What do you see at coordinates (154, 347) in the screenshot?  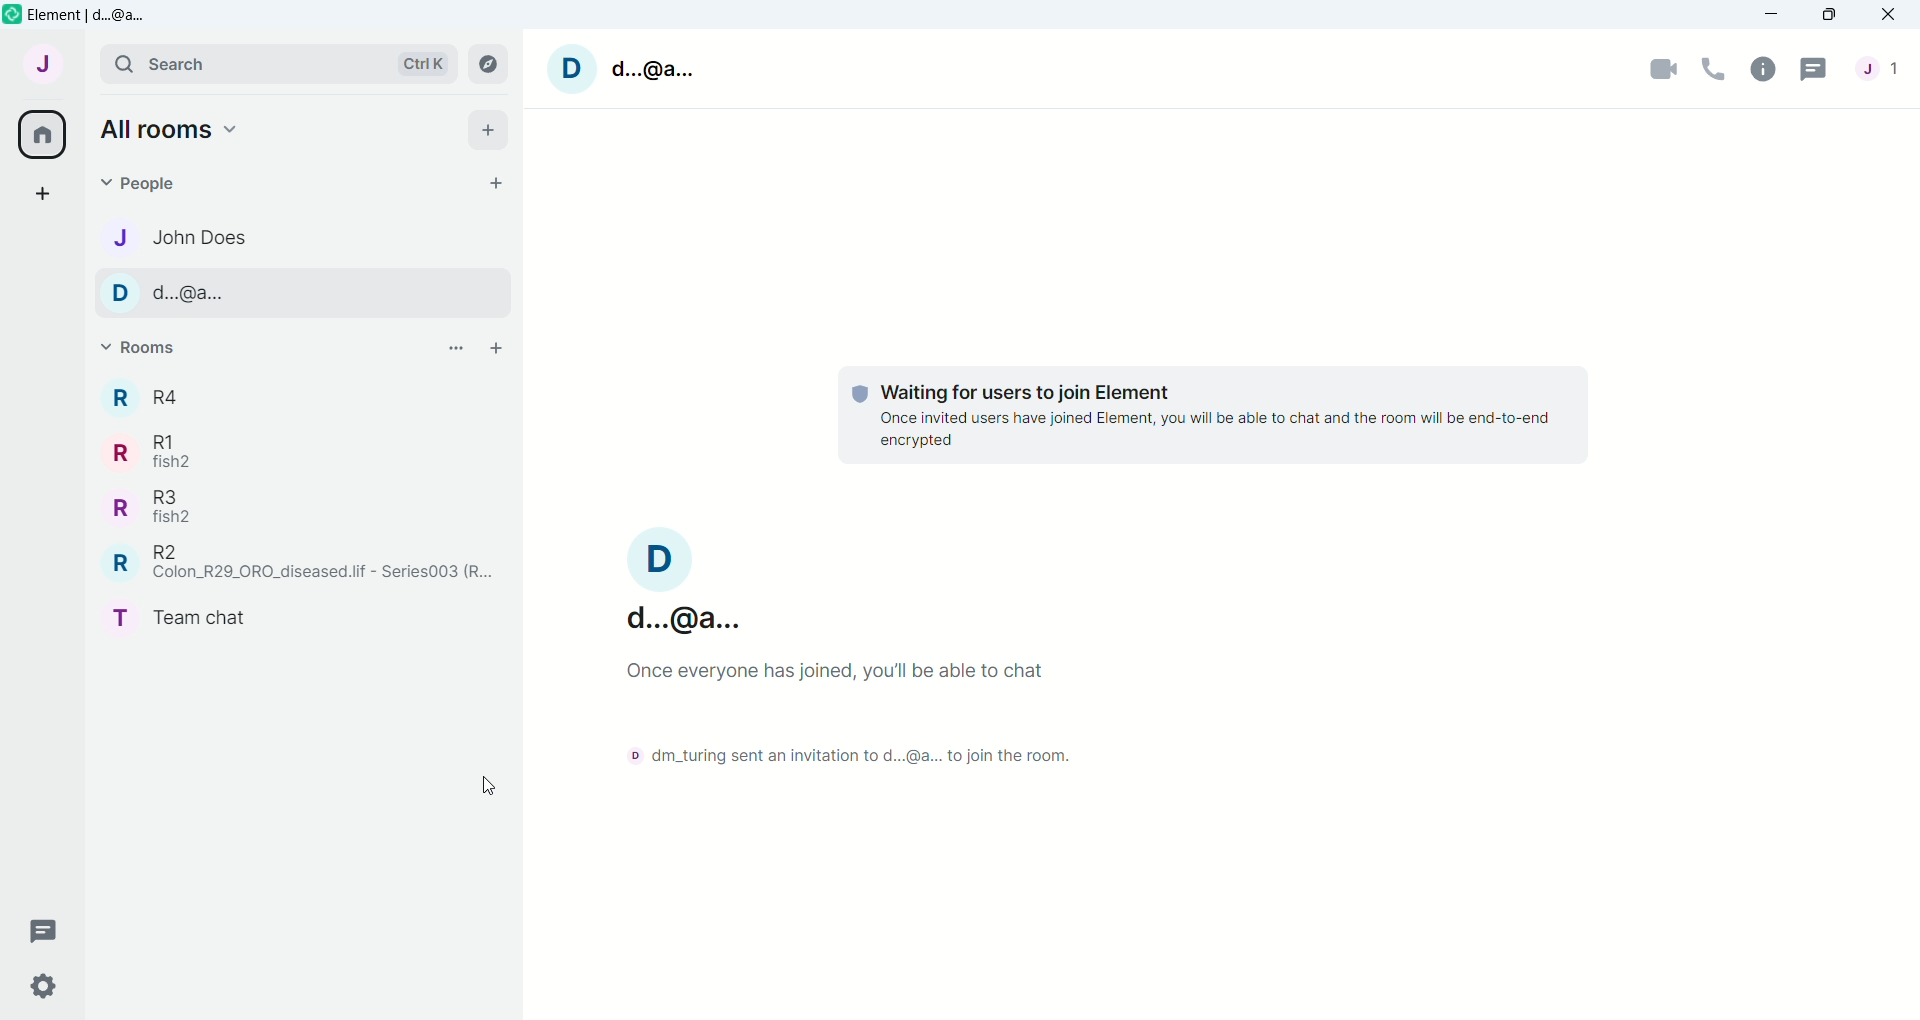 I see `Rooms` at bounding box center [154, 347].